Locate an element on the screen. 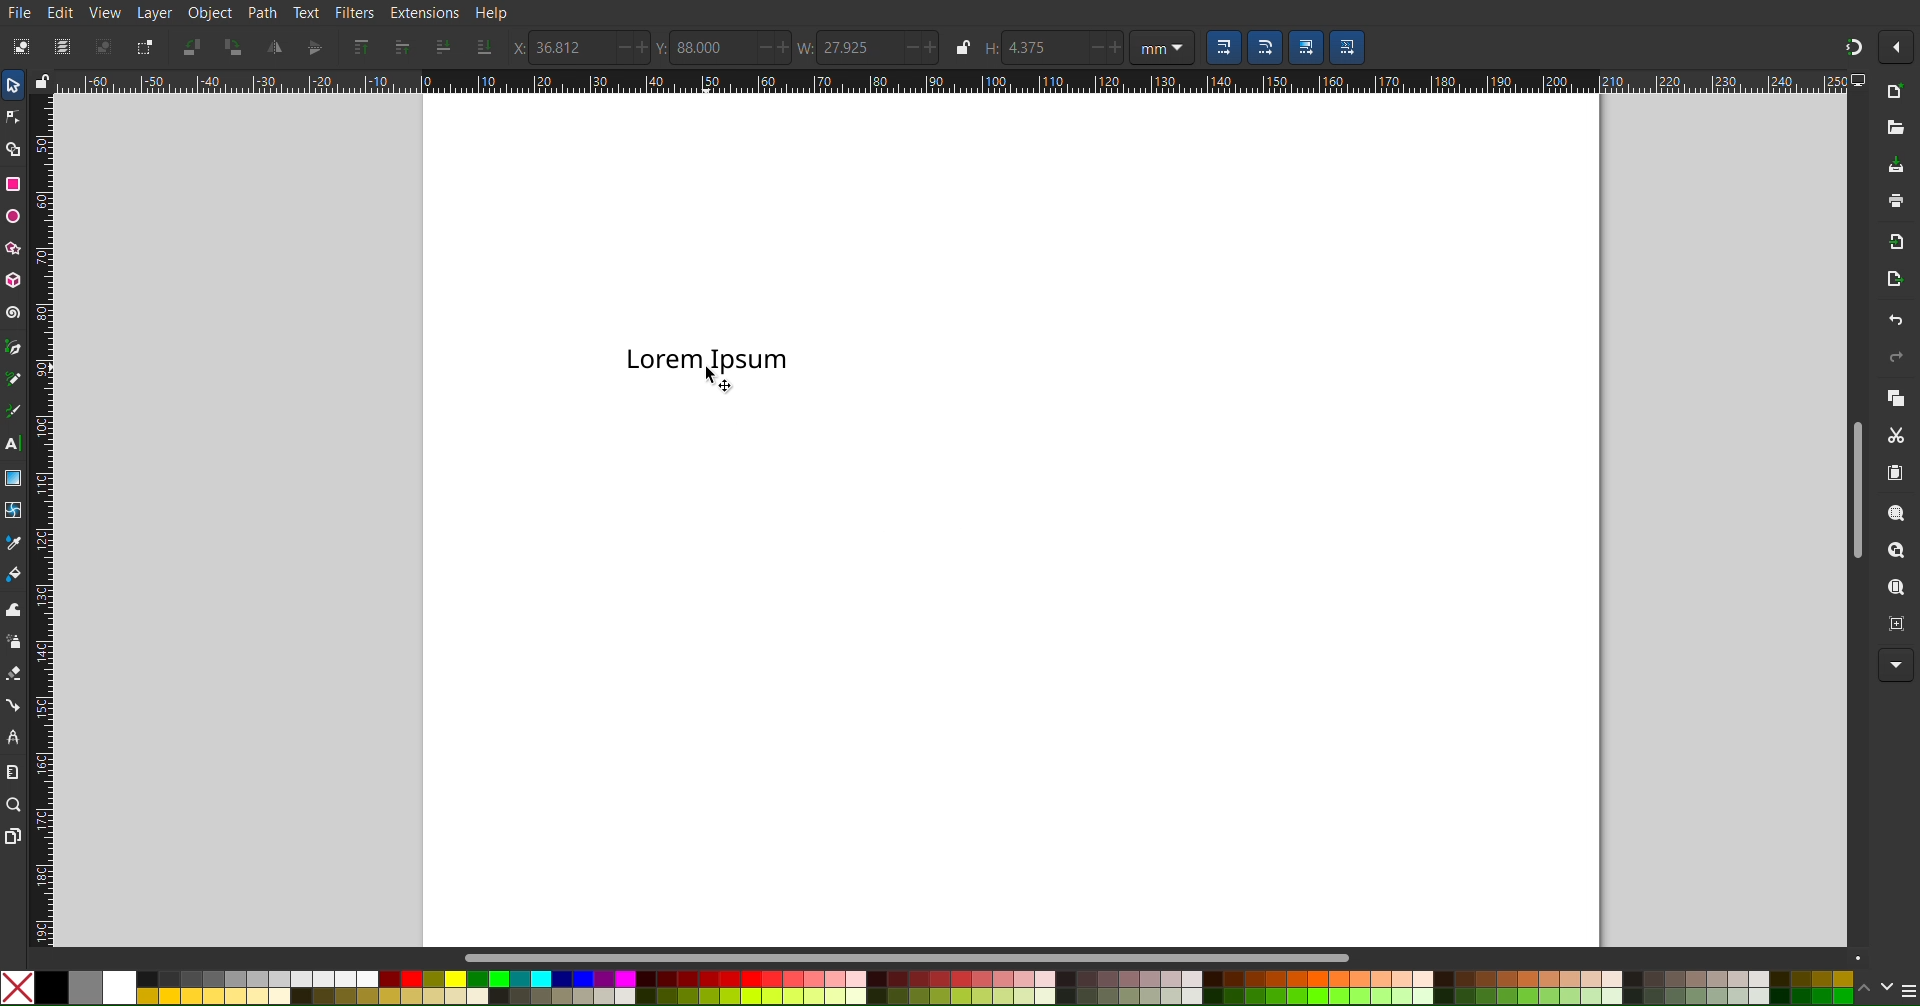 The image size is (1920, 1006). Paste is located at coordinates (1895, 471).